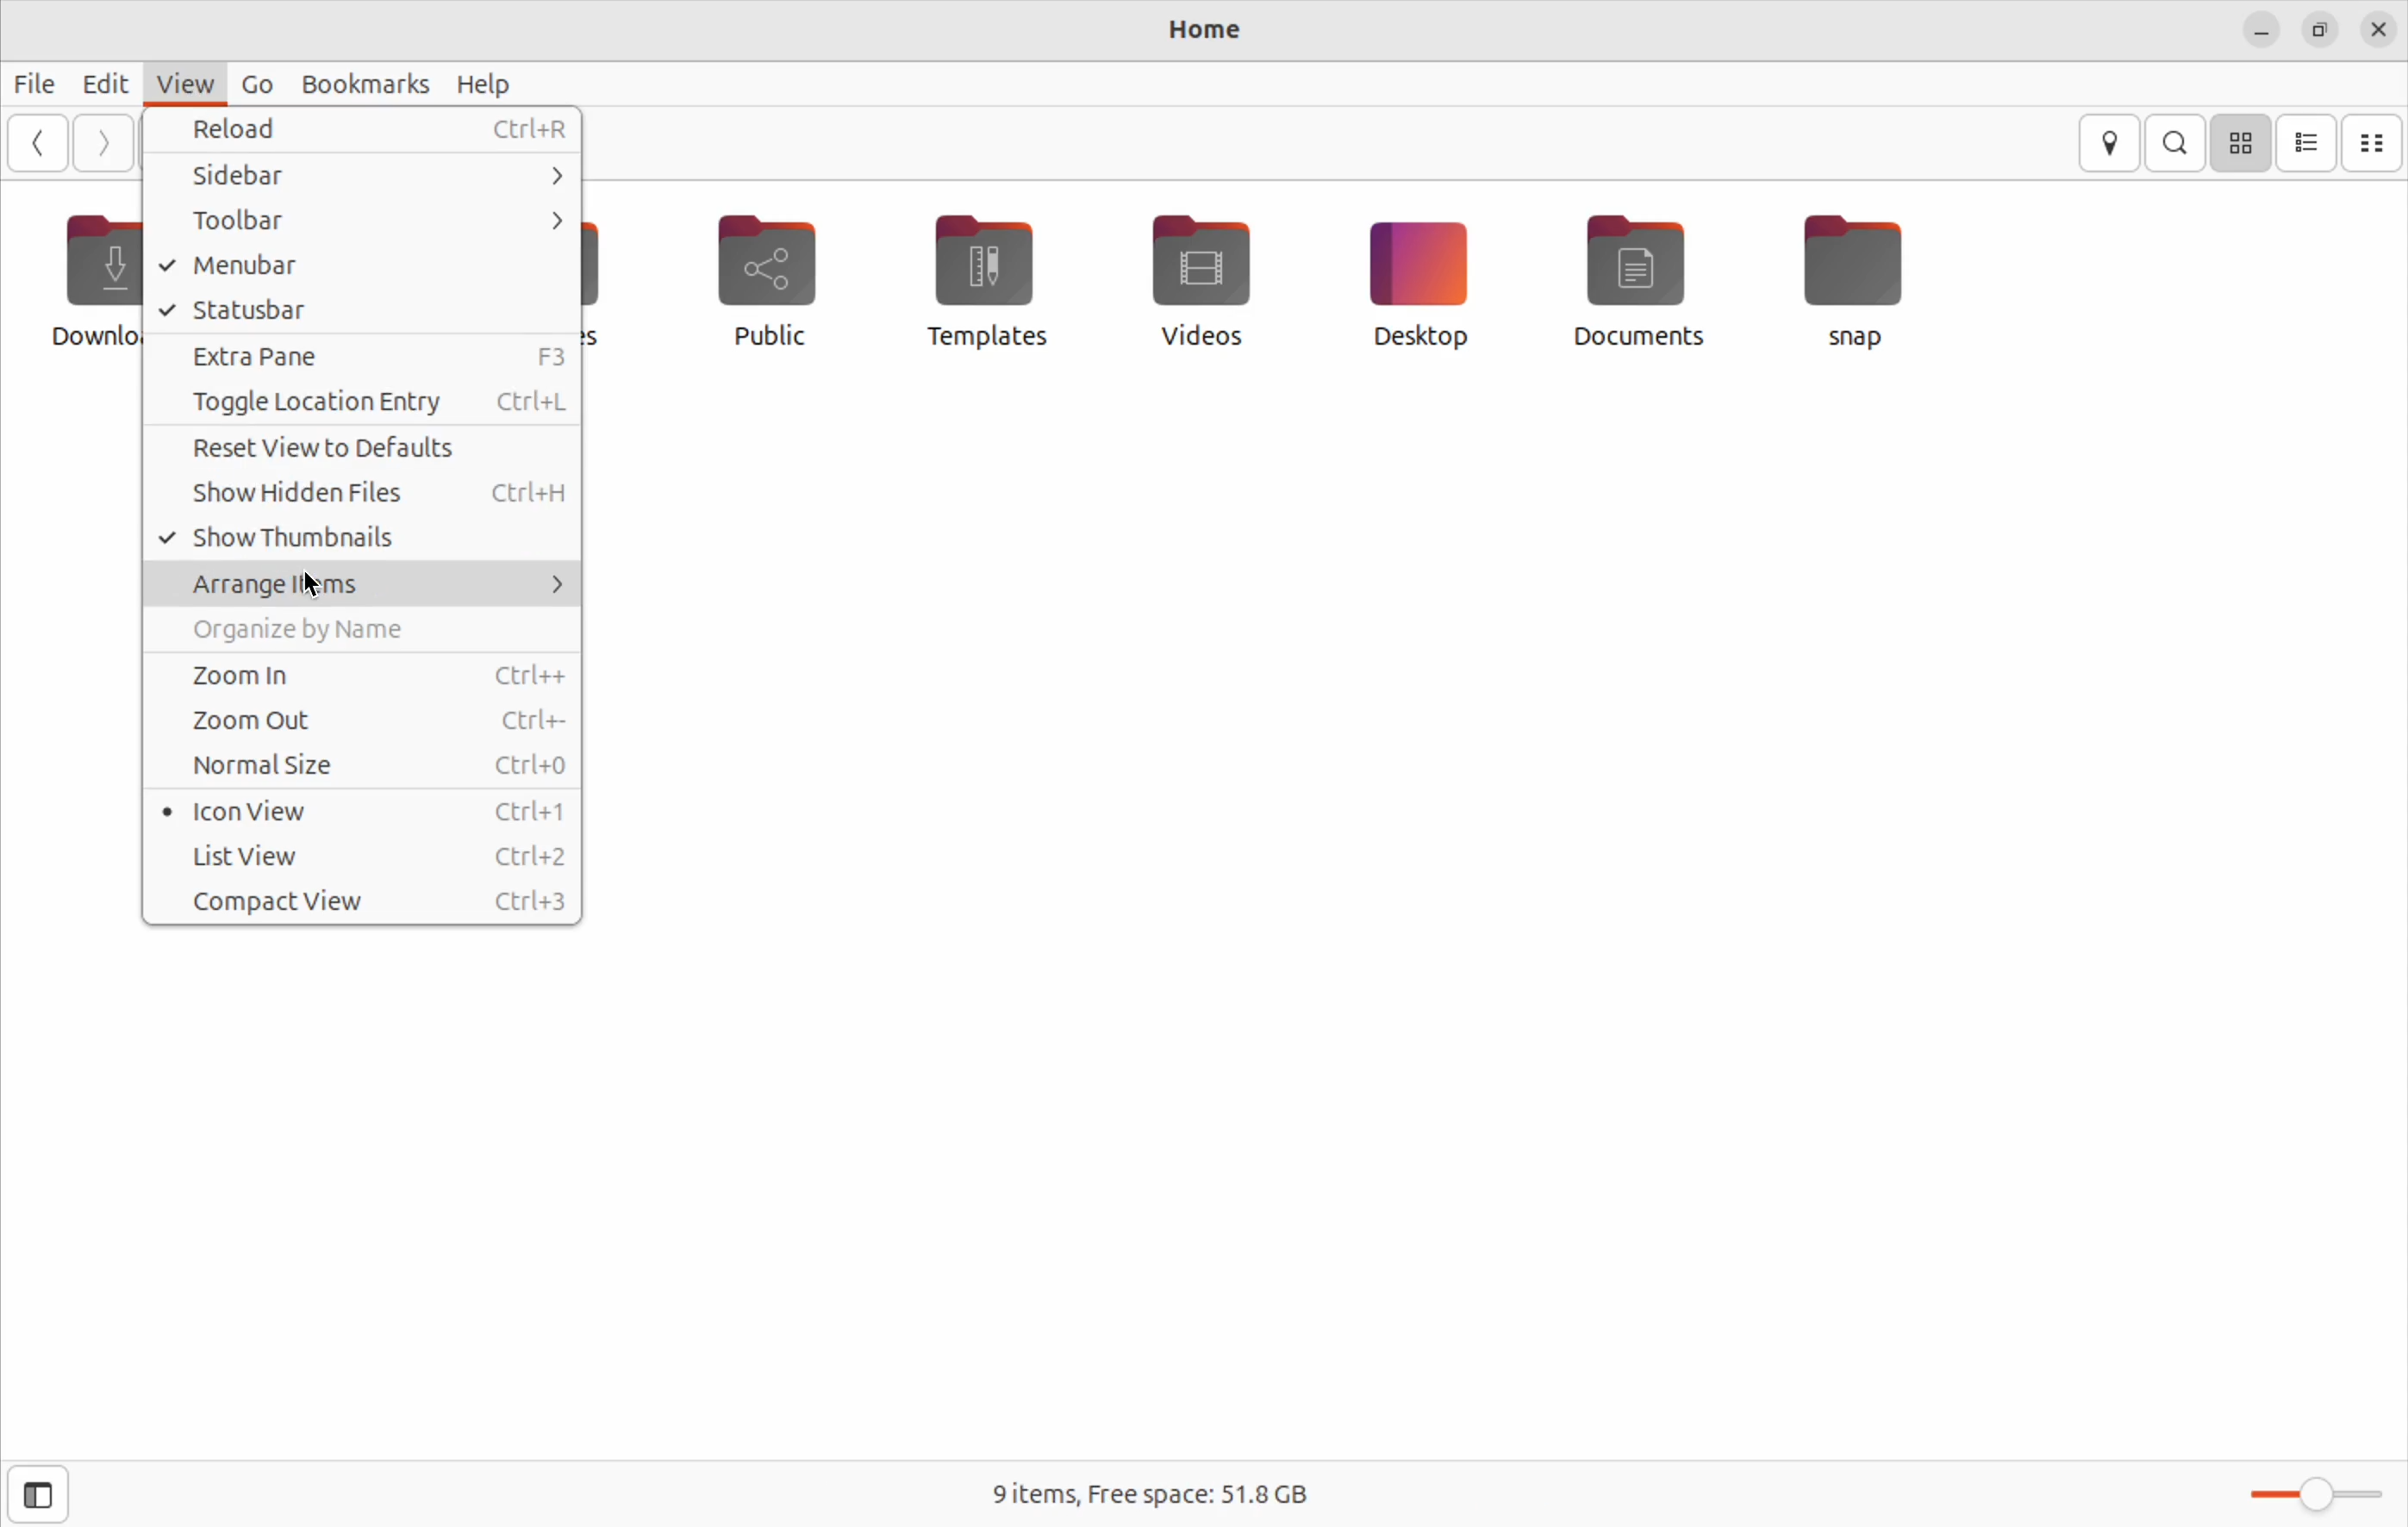  What do you see at coordinates (485, 82) in the screenshot?
I see `help` at bounding box center [485, 82].